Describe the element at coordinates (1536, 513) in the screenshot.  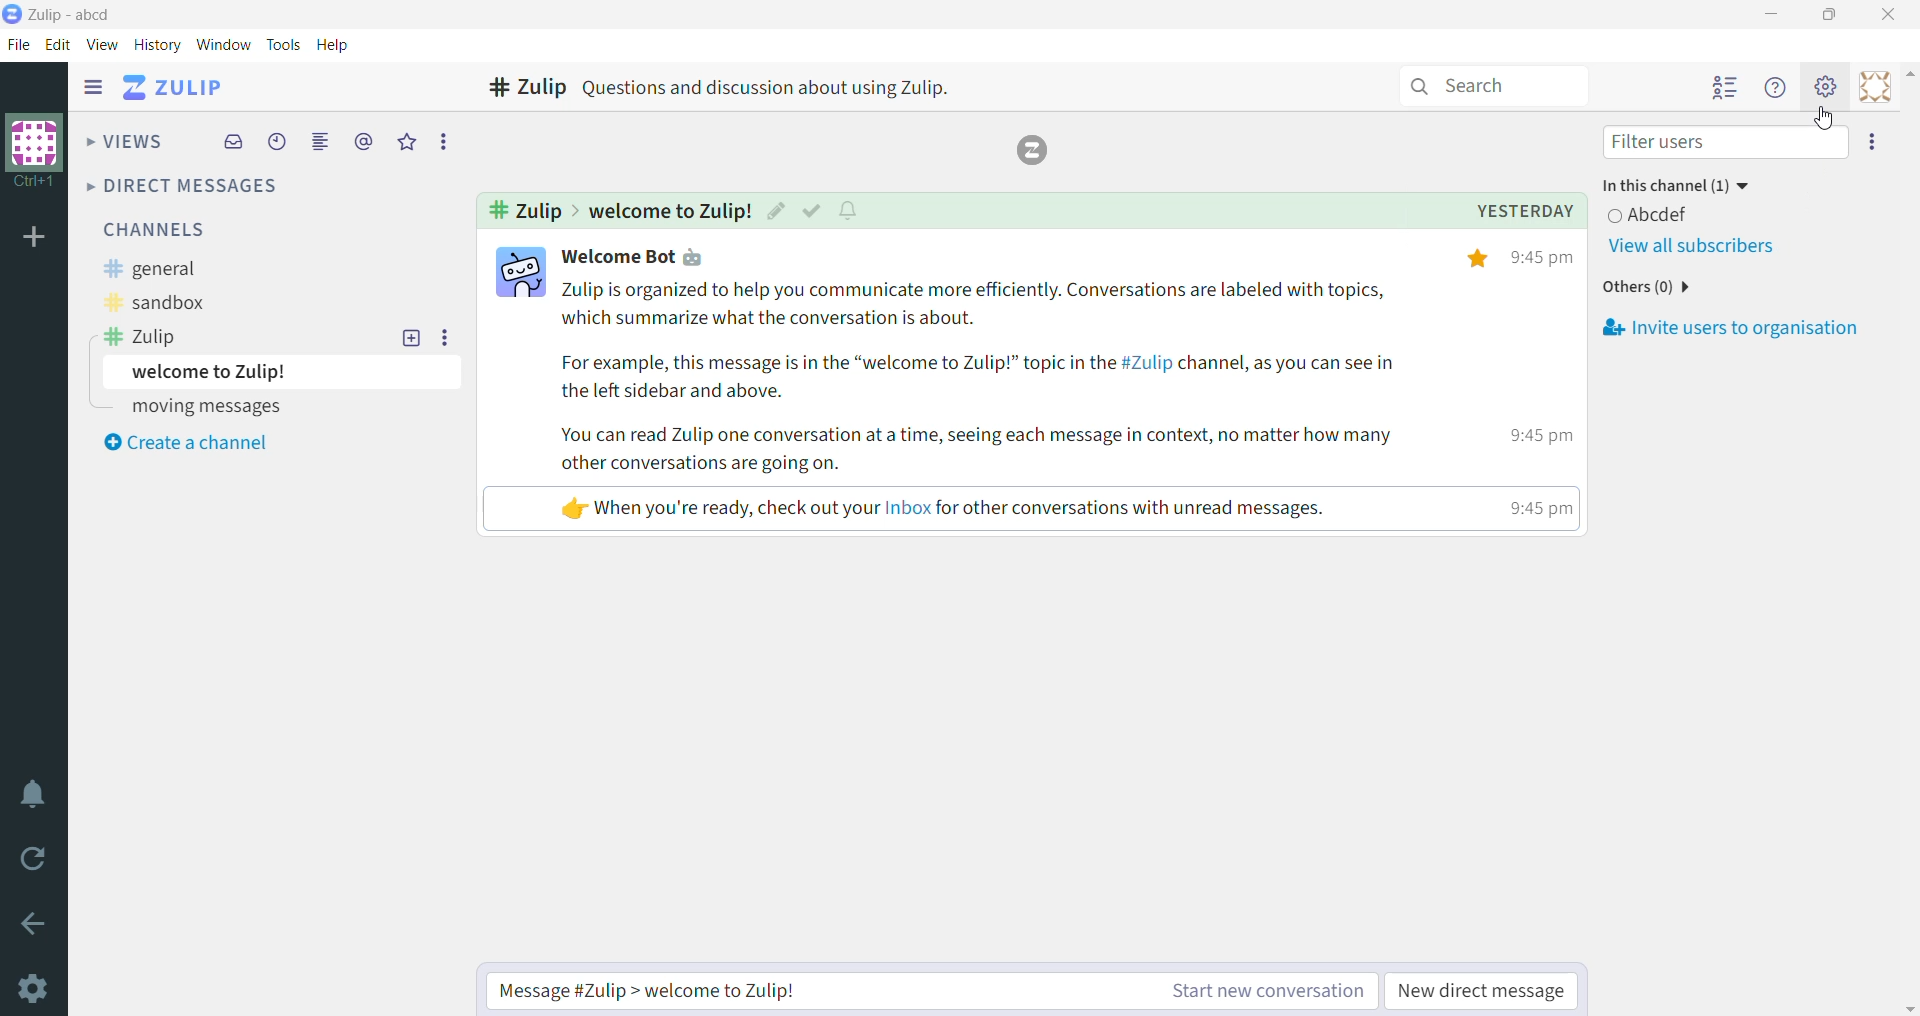
I see `time` at that location.